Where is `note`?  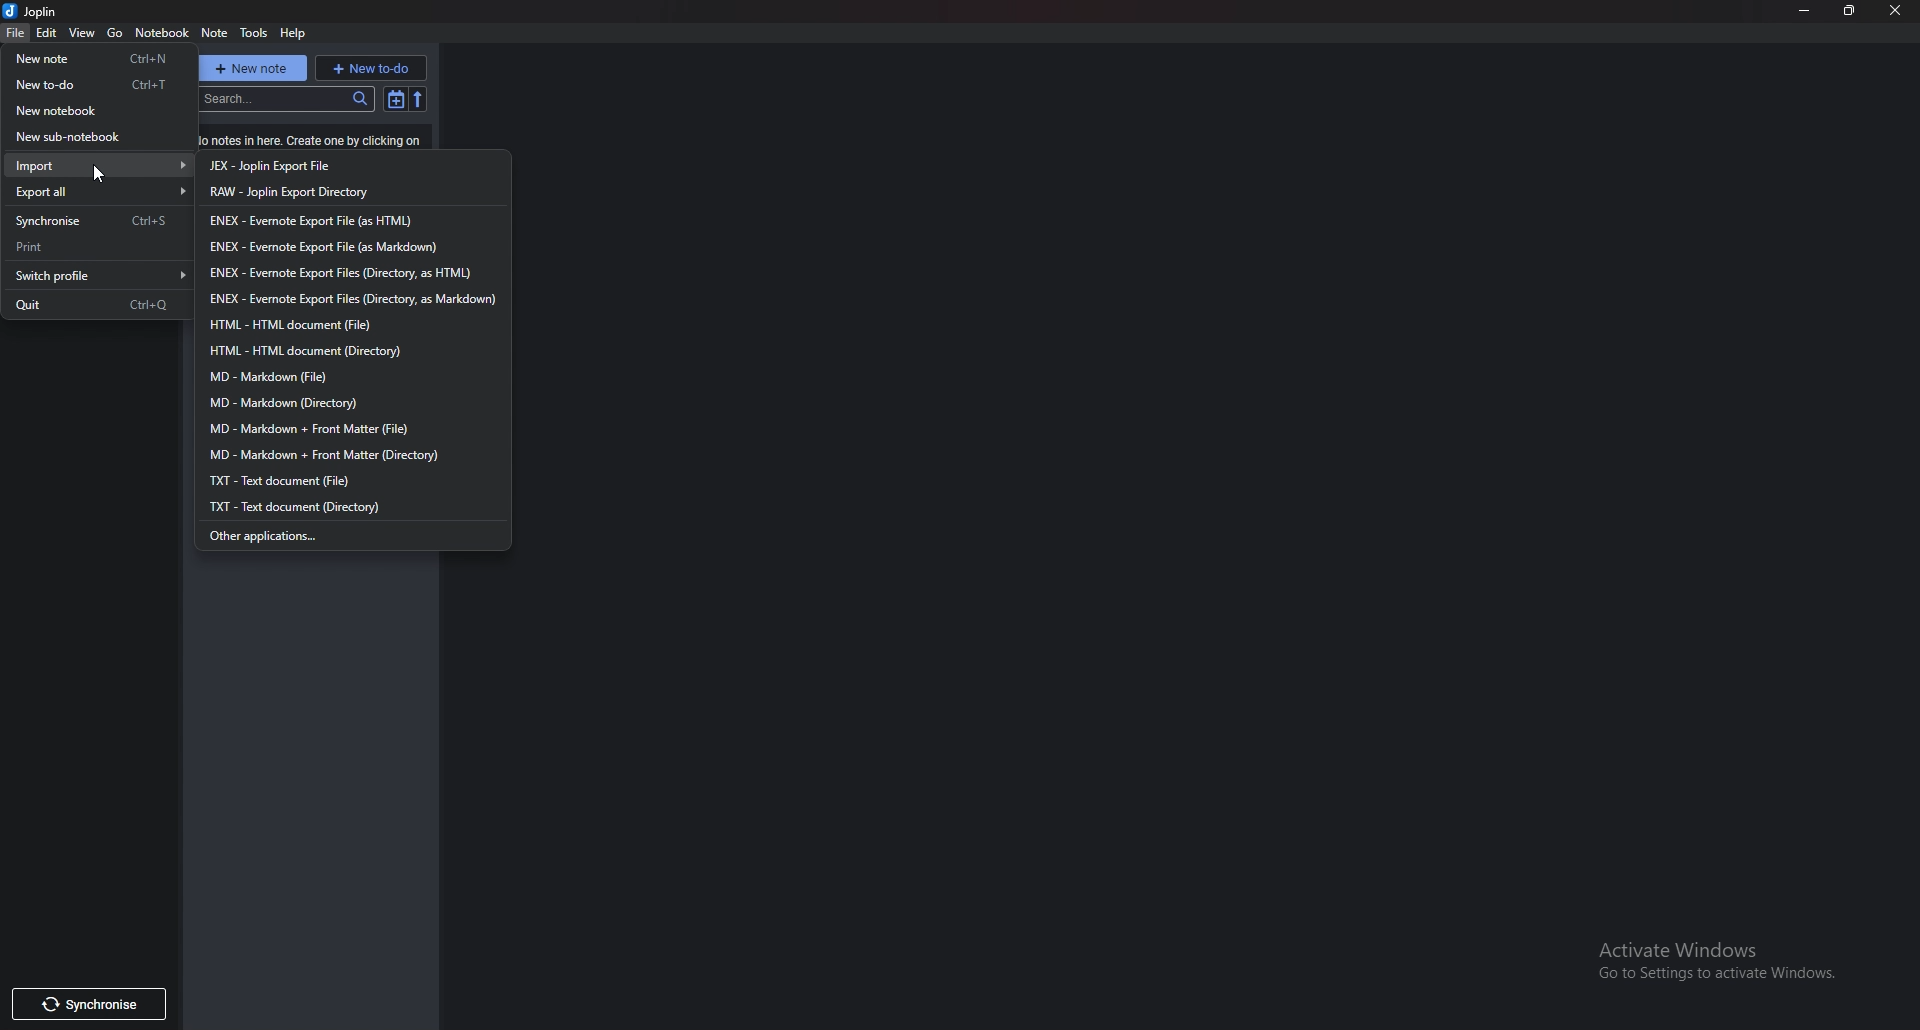 note is located at coordinates (218, 32).